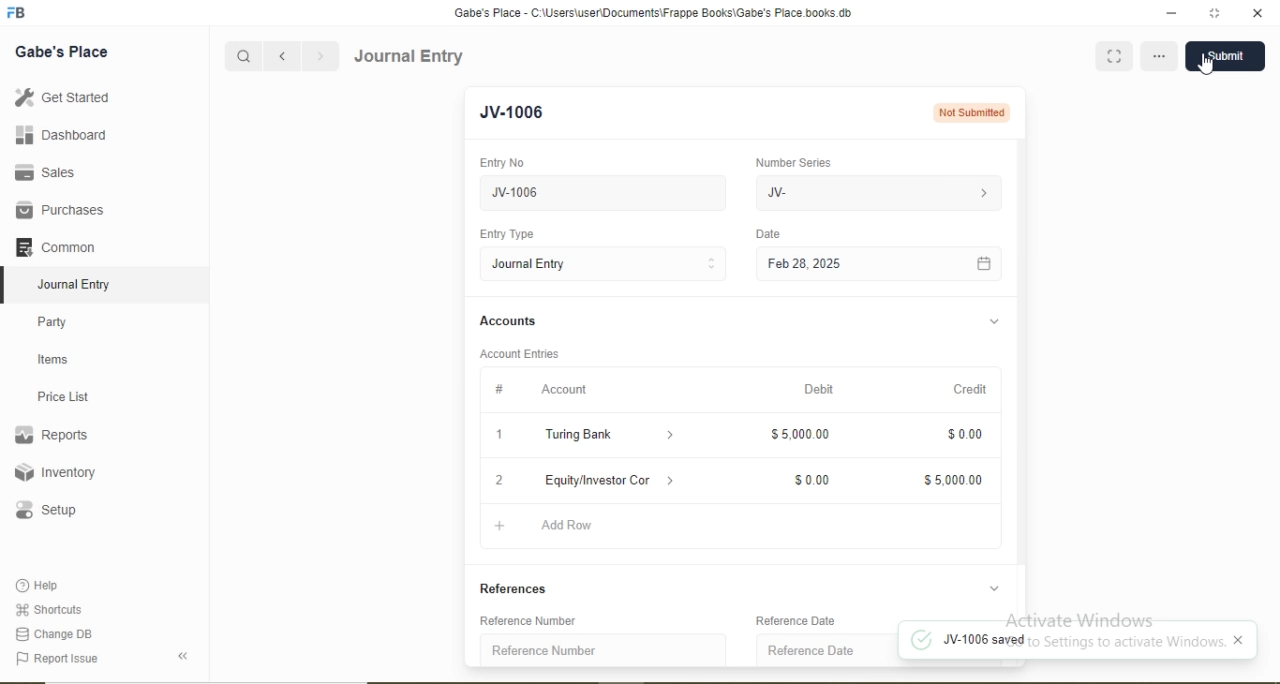 The height and width of the screenshot is (684, 1280). Describe the element at coordinates (793, 163) in the screenshot. I see `Number Series` at that location.